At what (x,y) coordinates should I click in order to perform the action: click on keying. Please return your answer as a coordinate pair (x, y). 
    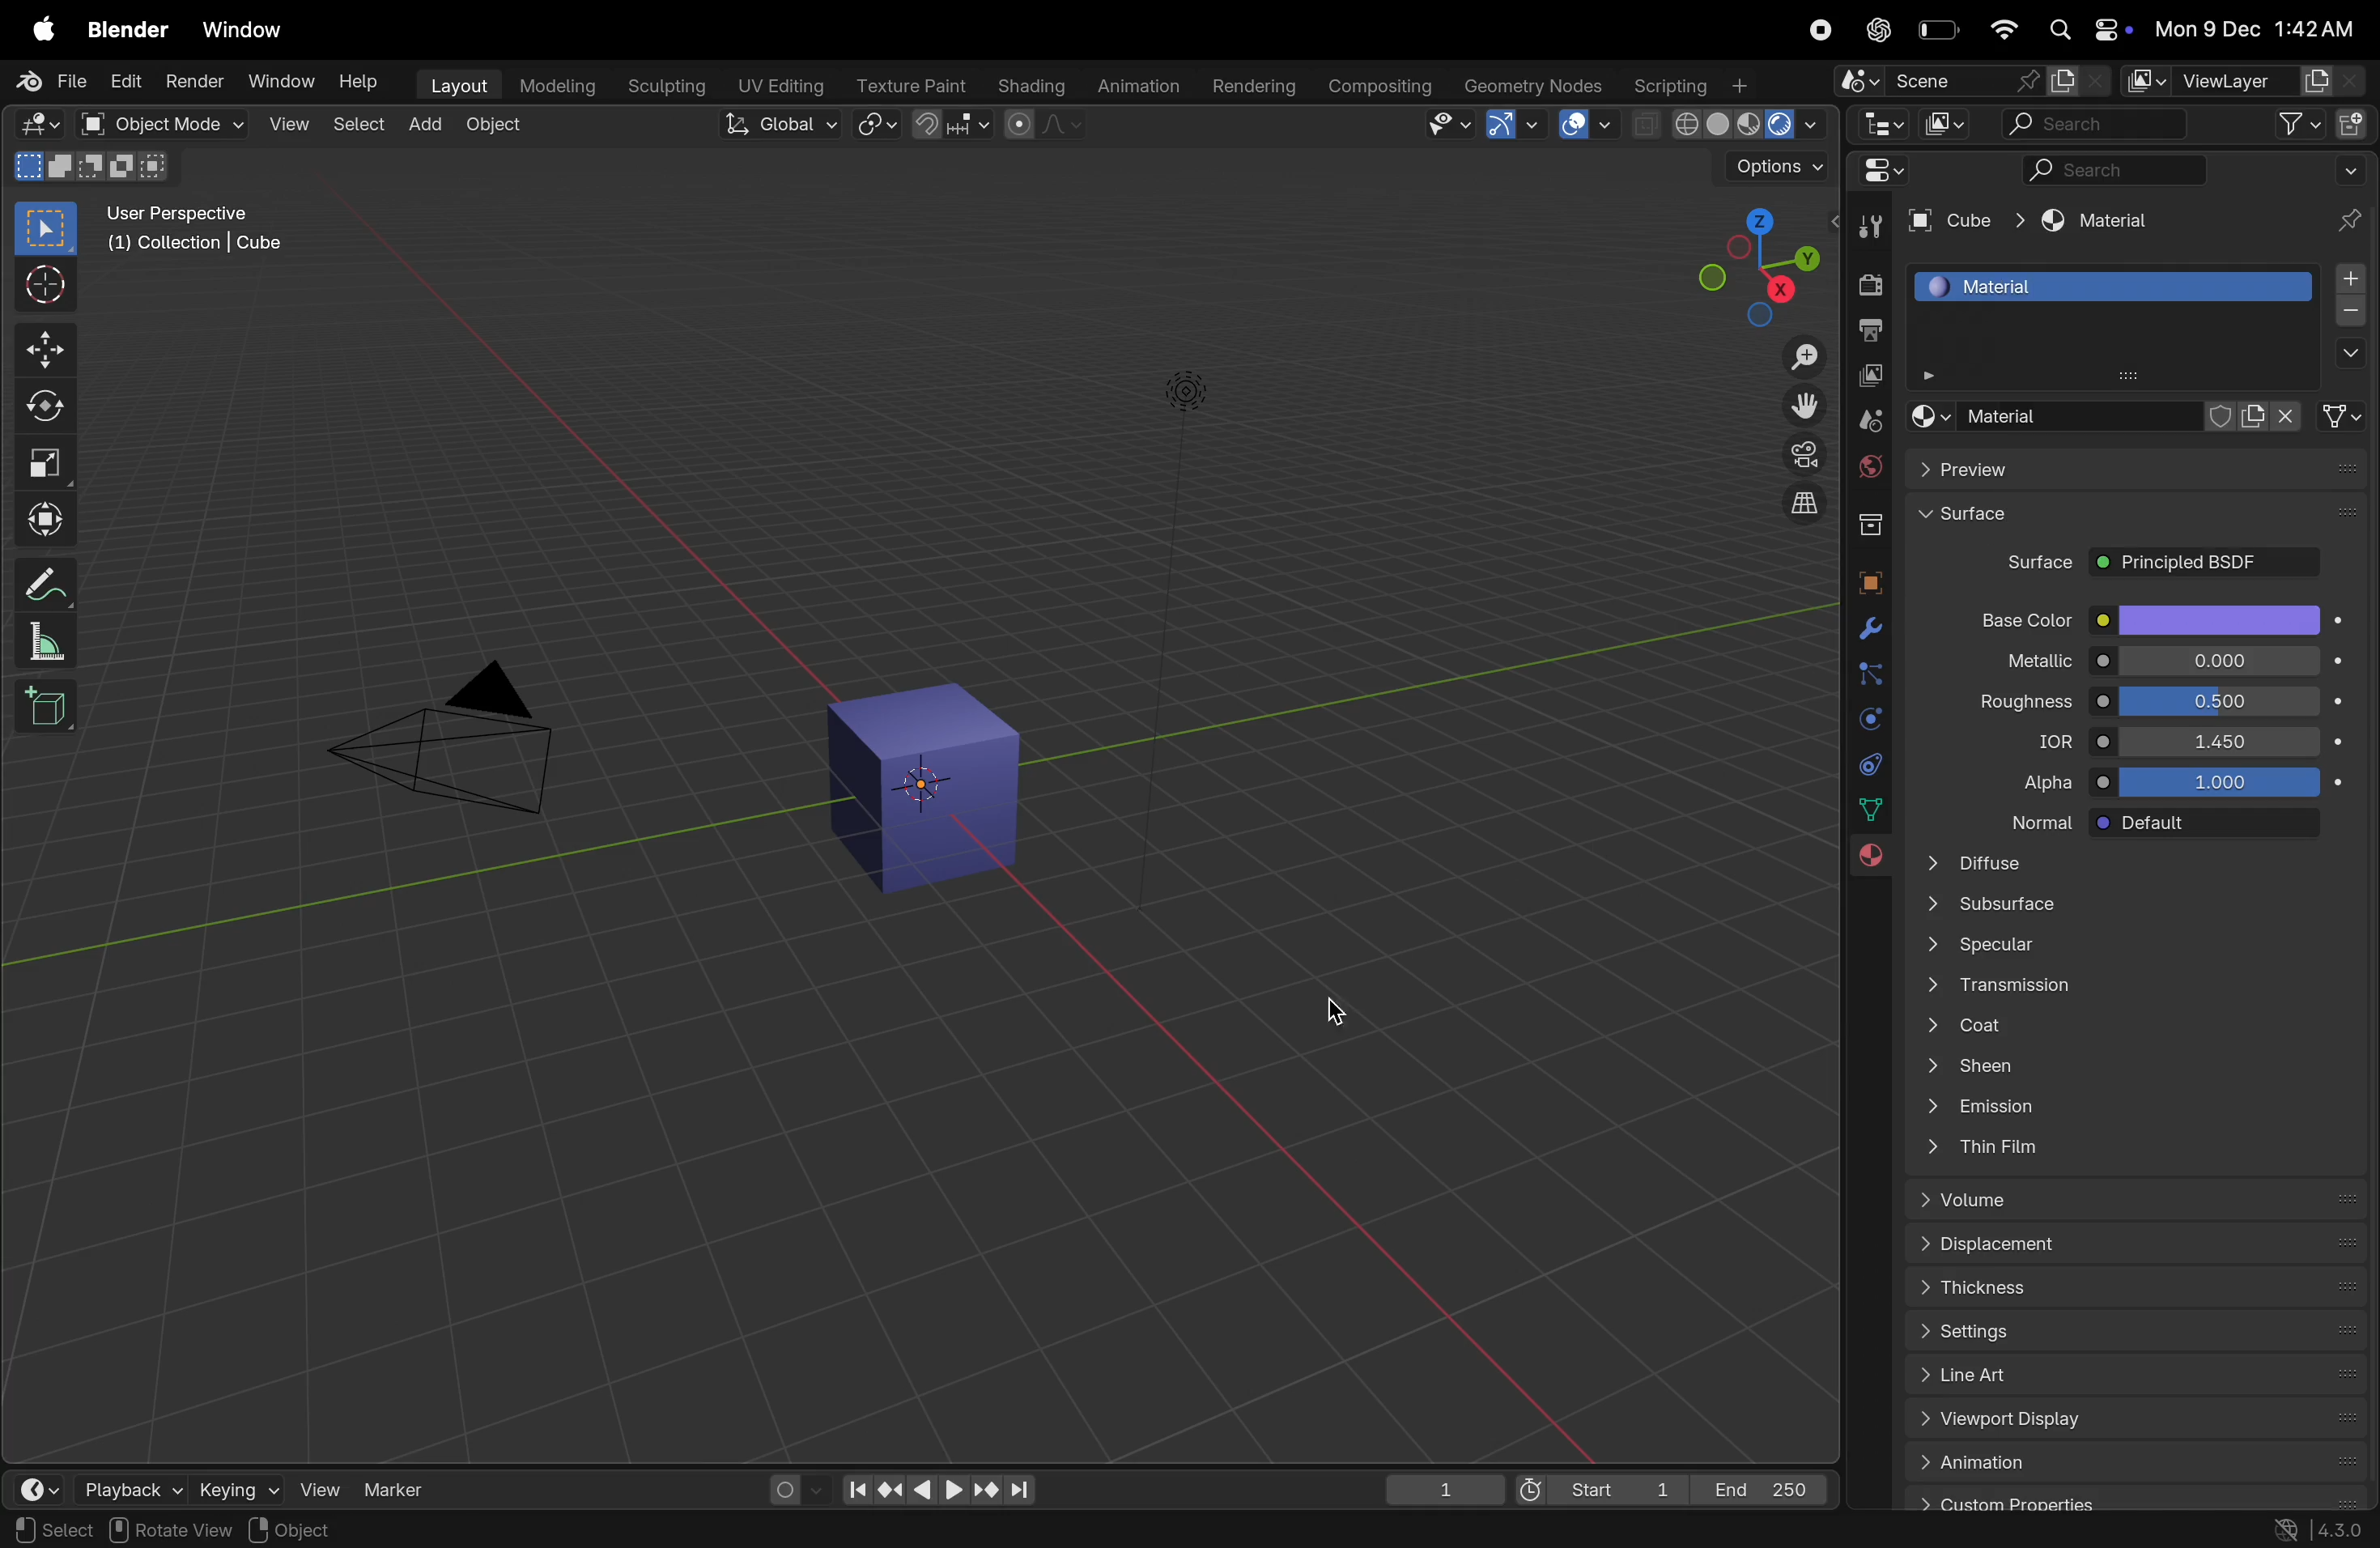
    Looking at the image, I should click on (215, 1489).